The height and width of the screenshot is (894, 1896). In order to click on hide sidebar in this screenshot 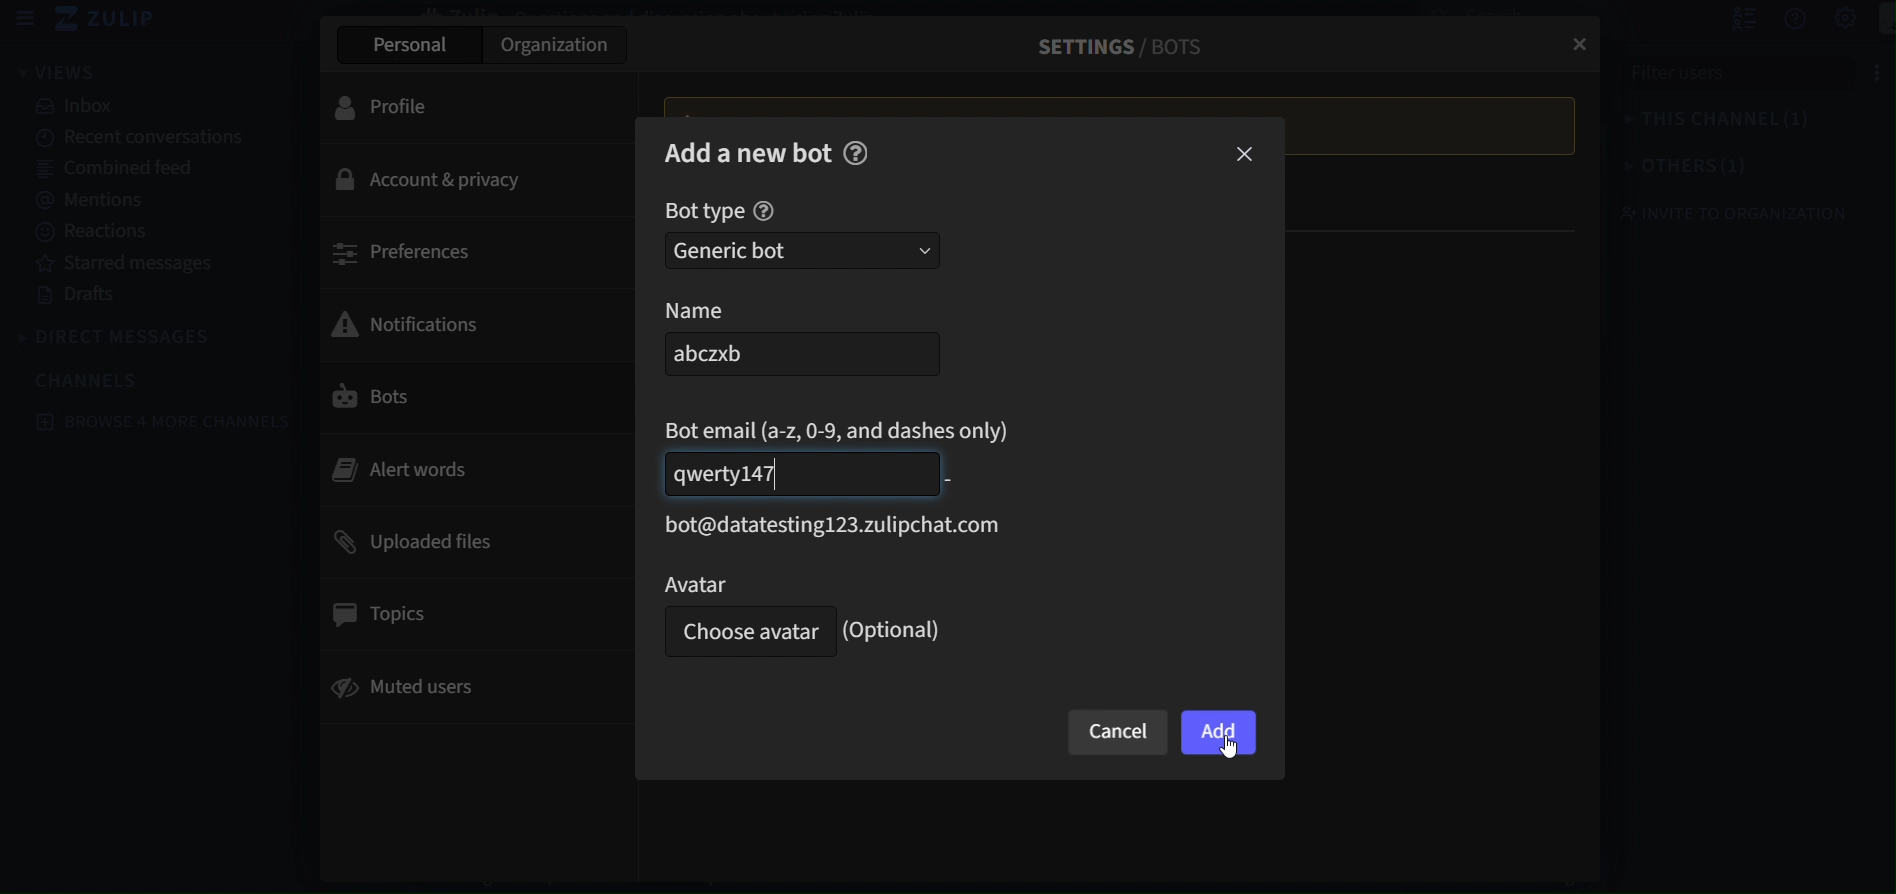, I will do `click(26, 19)`.